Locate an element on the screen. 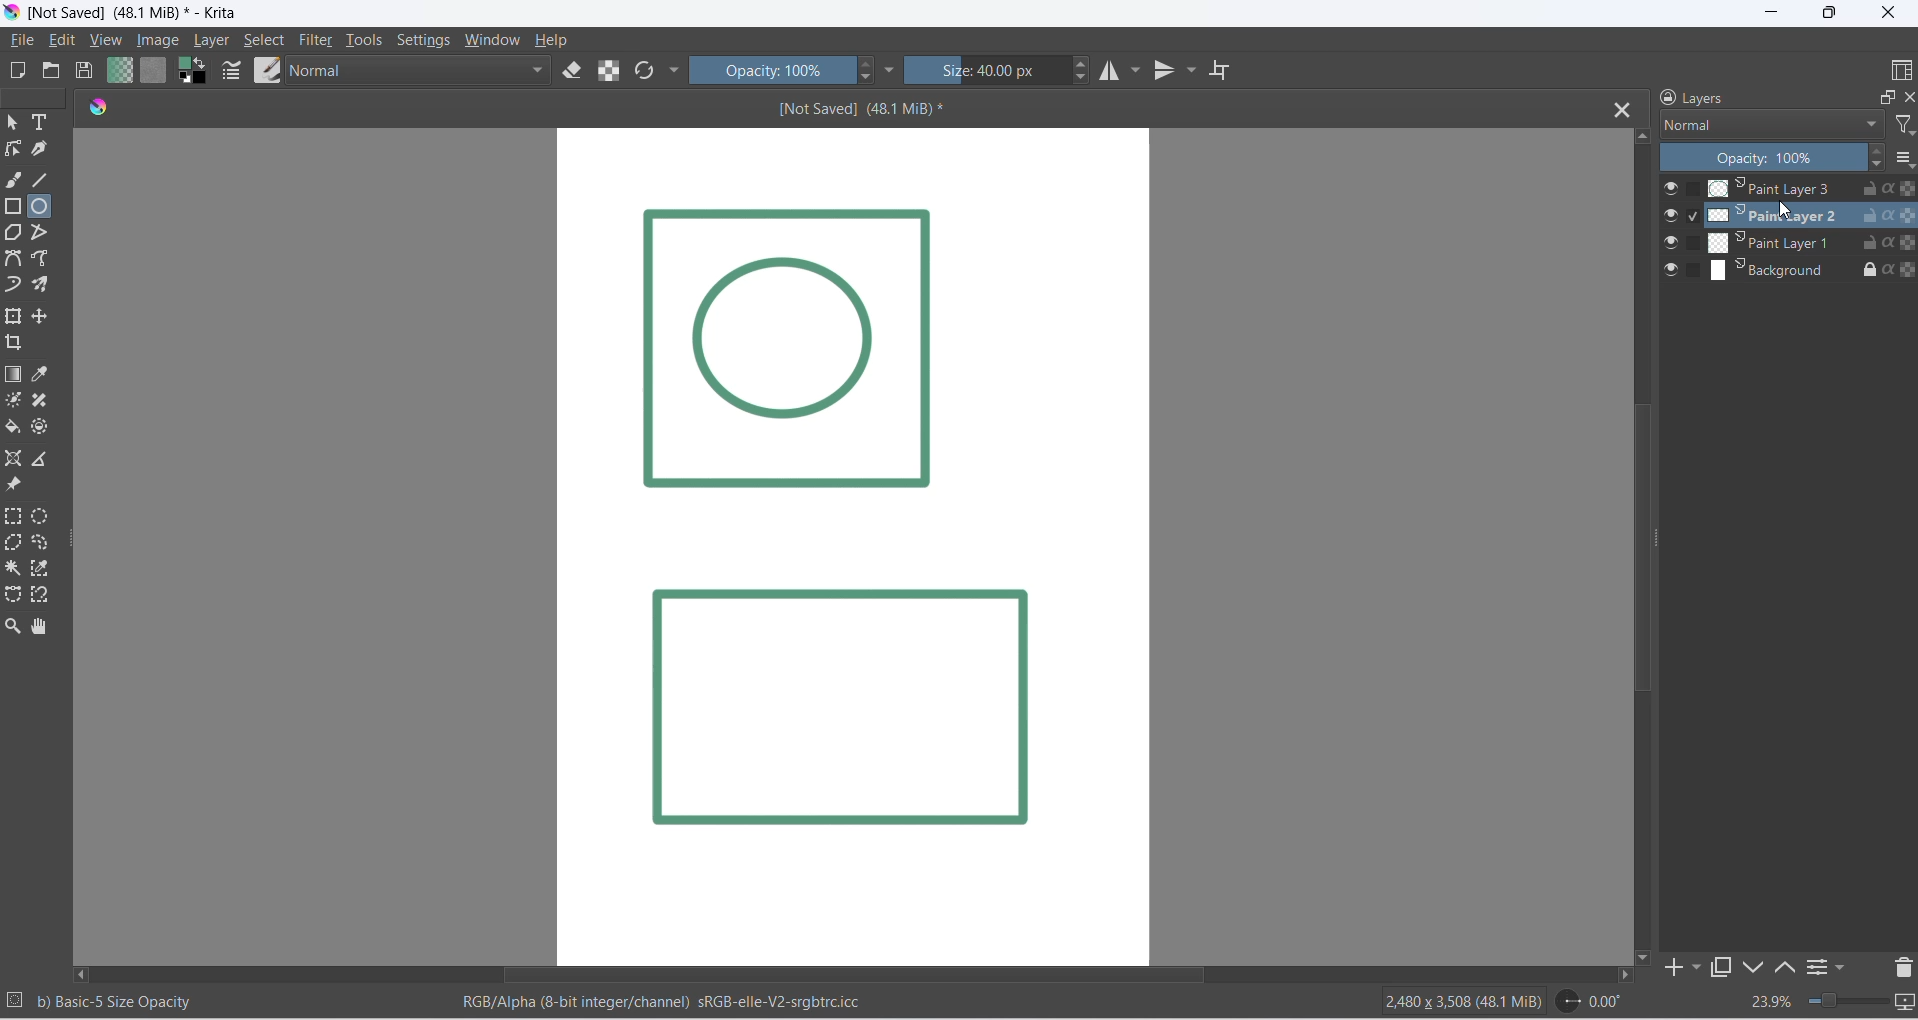  fill color is located at coordinates (16, 429).